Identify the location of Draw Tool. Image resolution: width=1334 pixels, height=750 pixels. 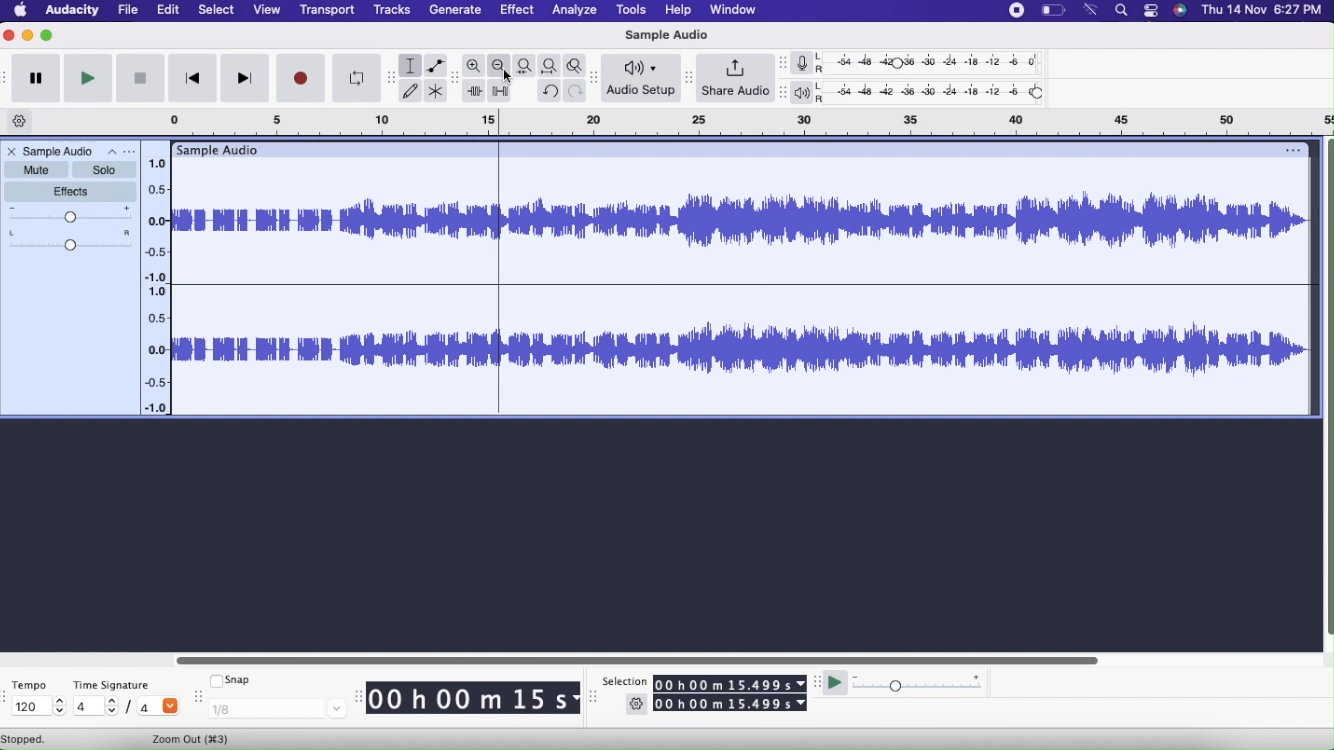
(410, 92).